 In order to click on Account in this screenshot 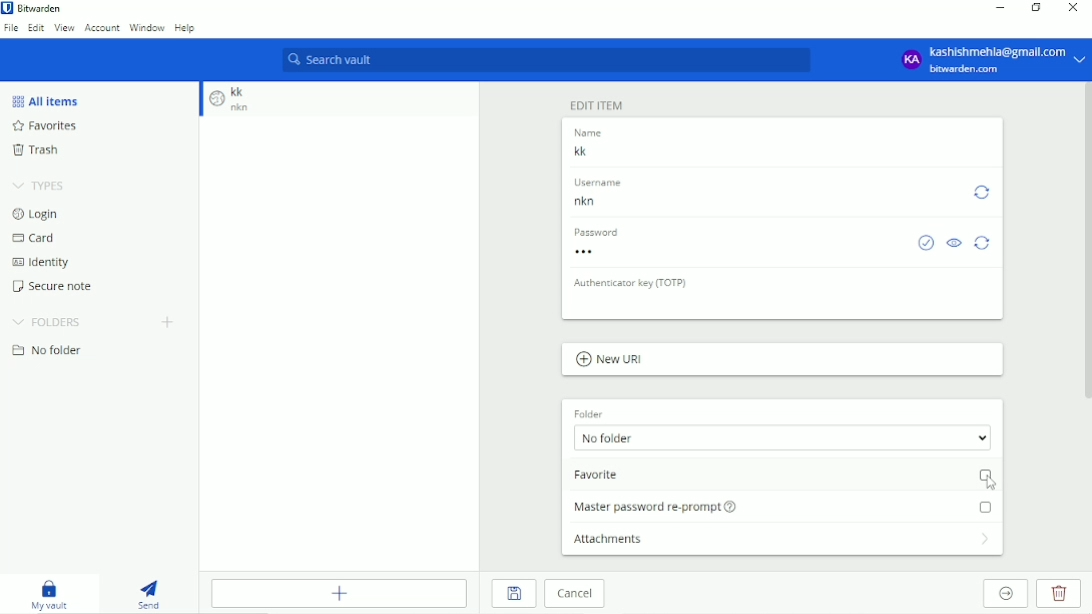, I will do `click(103, 27)`.